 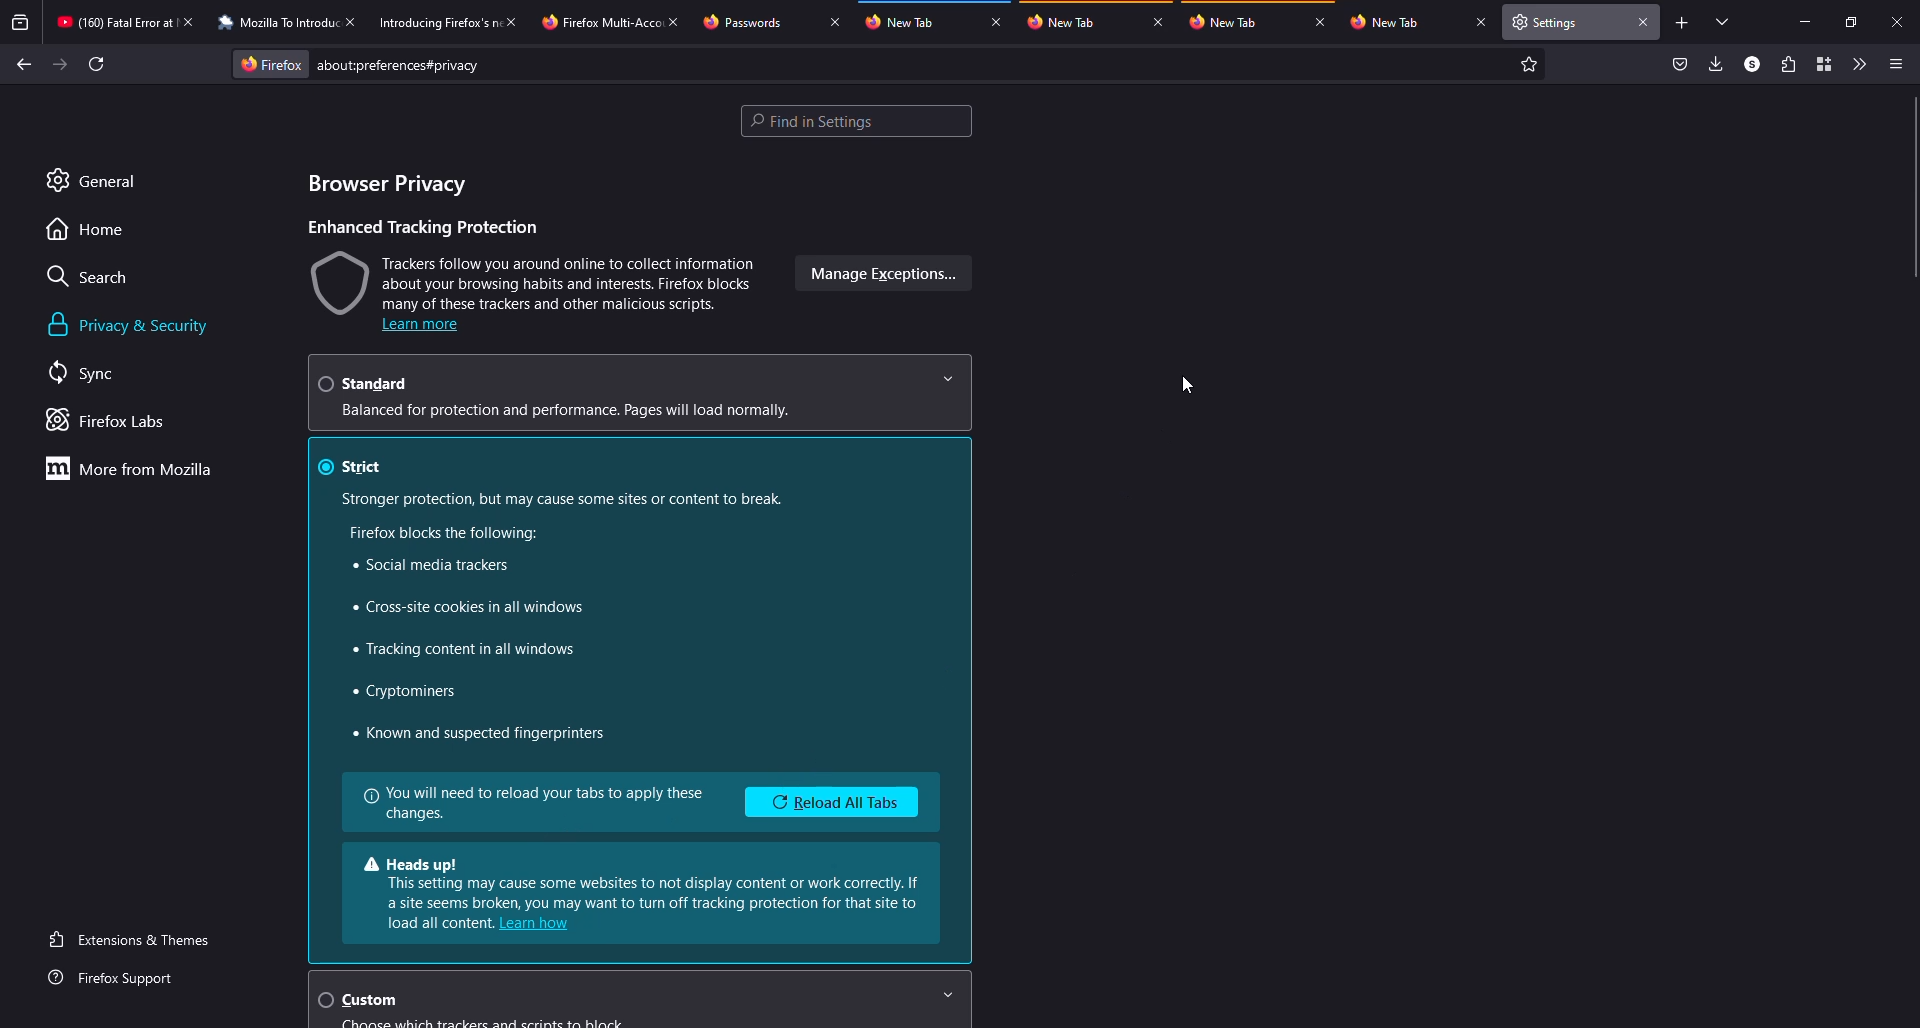 I want to click on tracking content in all windows, so click(x=483, y=650).